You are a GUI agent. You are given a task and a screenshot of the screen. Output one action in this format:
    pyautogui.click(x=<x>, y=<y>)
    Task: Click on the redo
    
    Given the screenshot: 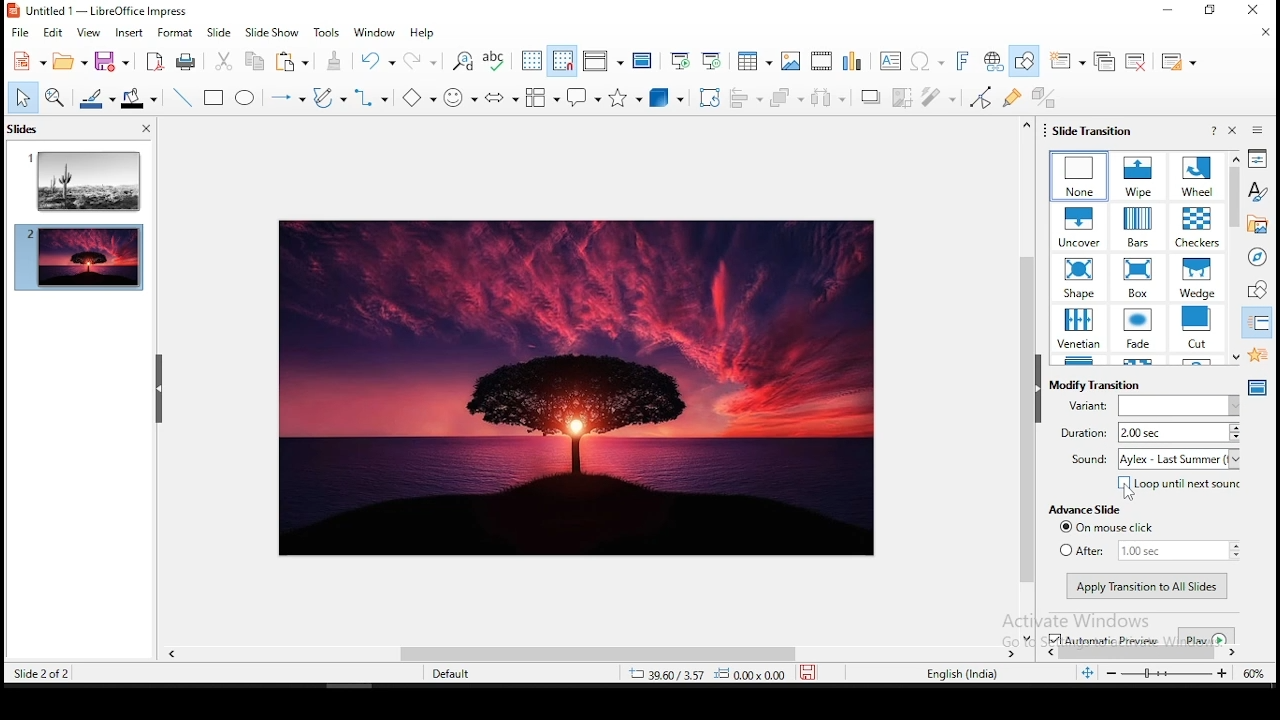 What is the action you would take?
    pyautogui.click(x=423, y=61)
    